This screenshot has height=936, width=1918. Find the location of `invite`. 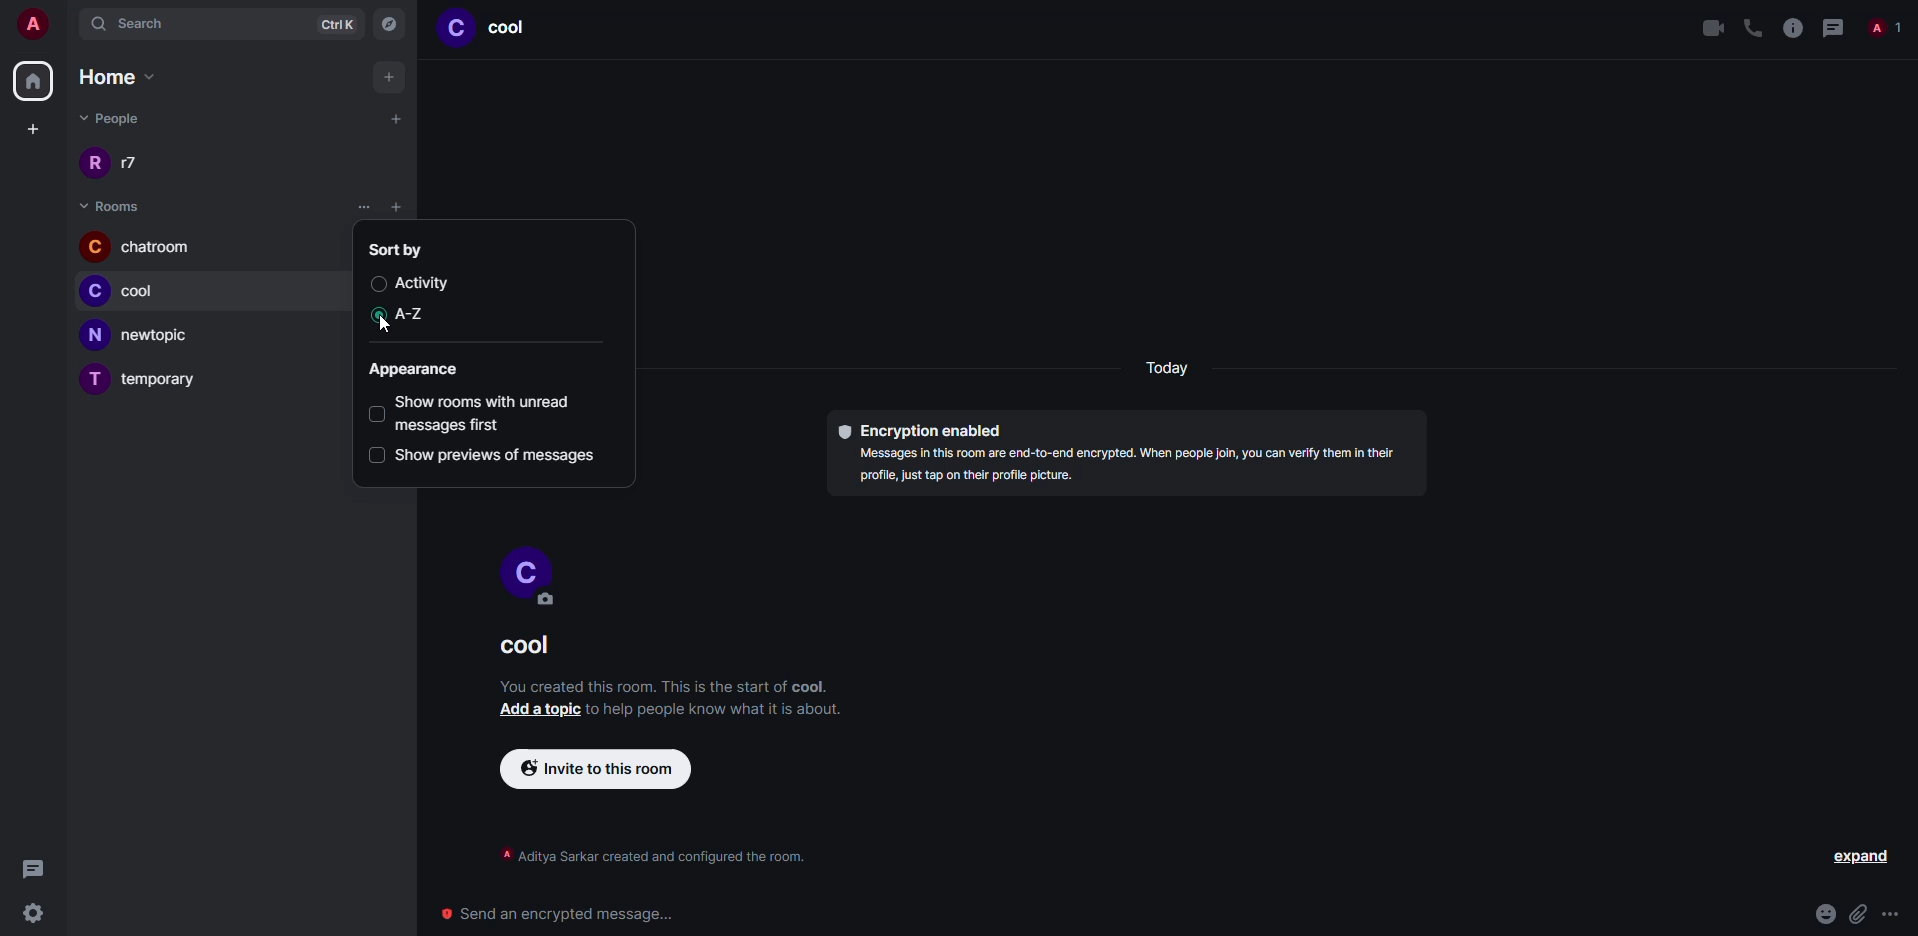

invite is located at coordinates (594, 770).